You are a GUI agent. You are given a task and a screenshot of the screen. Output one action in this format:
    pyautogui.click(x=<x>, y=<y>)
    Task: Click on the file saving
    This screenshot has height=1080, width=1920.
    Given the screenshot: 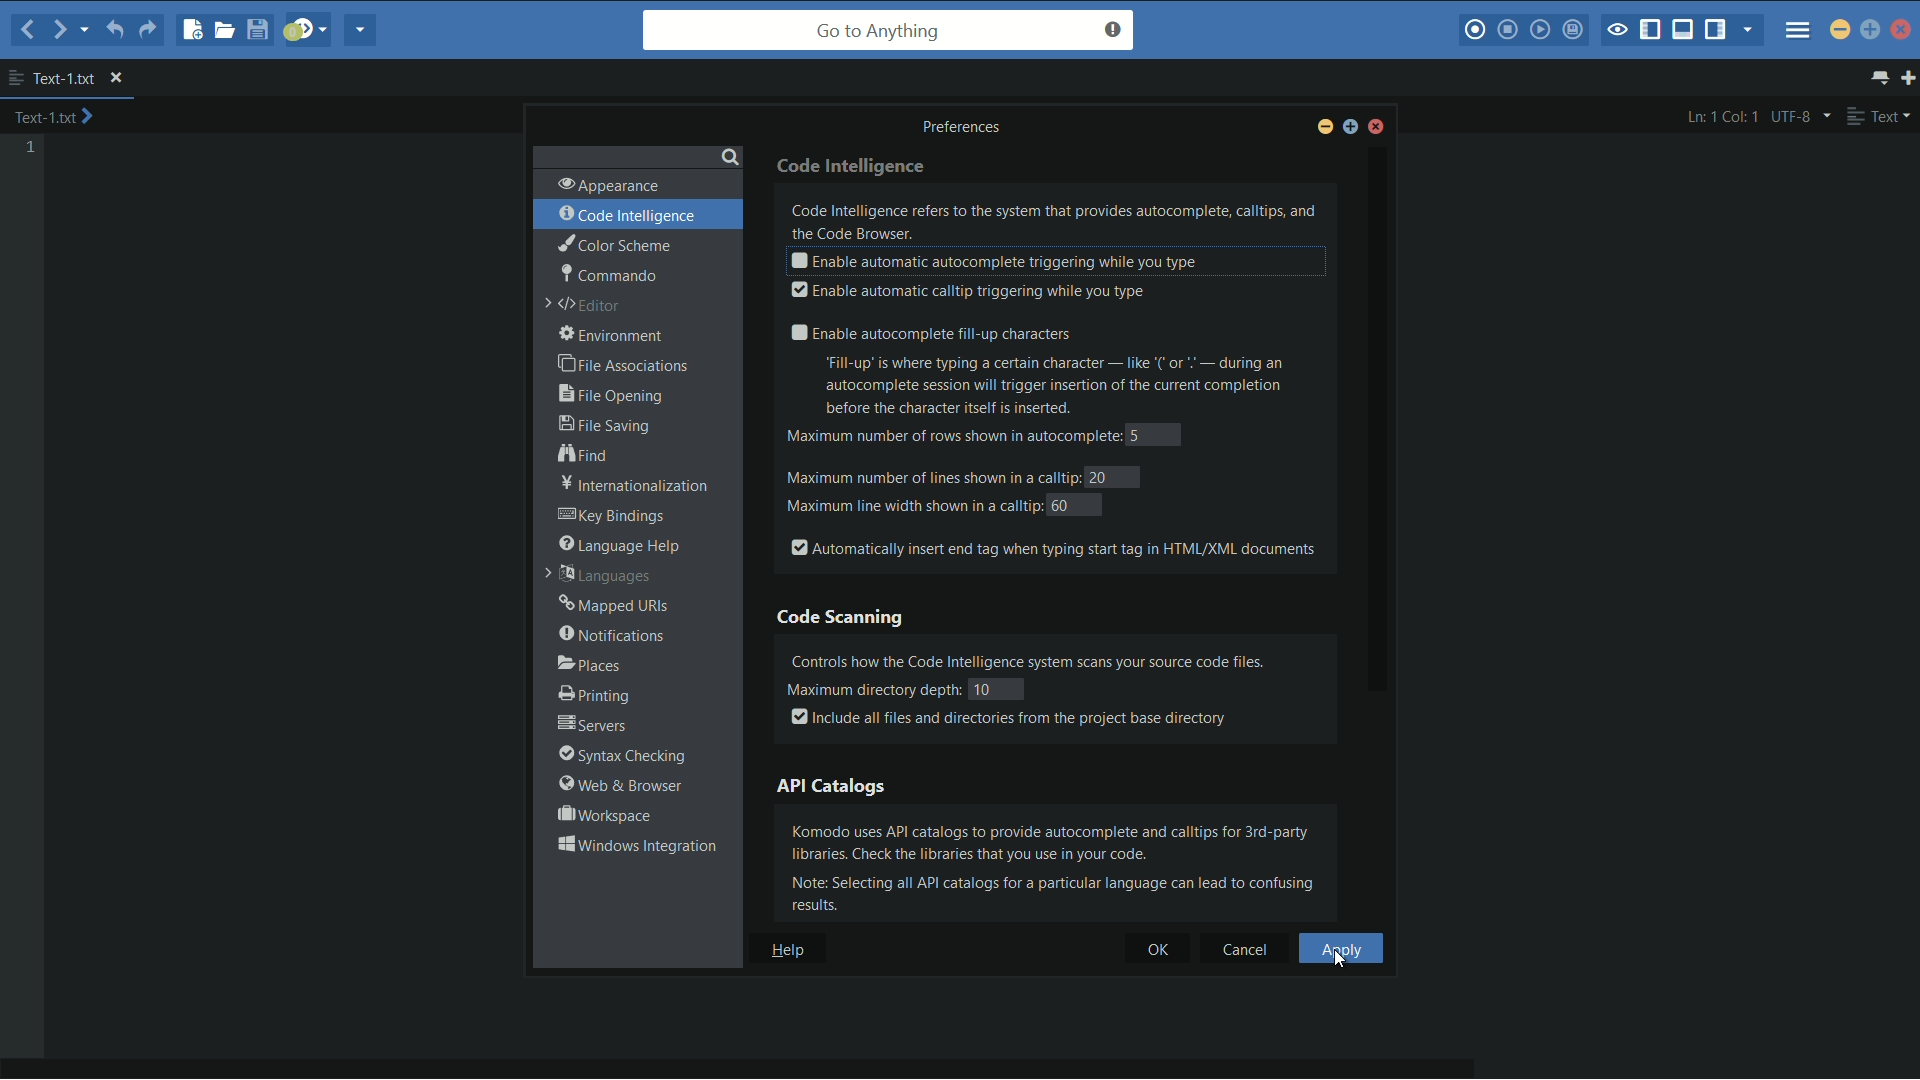 What is the action you would take?
    pyautogui.click(x=604, y=424)
    